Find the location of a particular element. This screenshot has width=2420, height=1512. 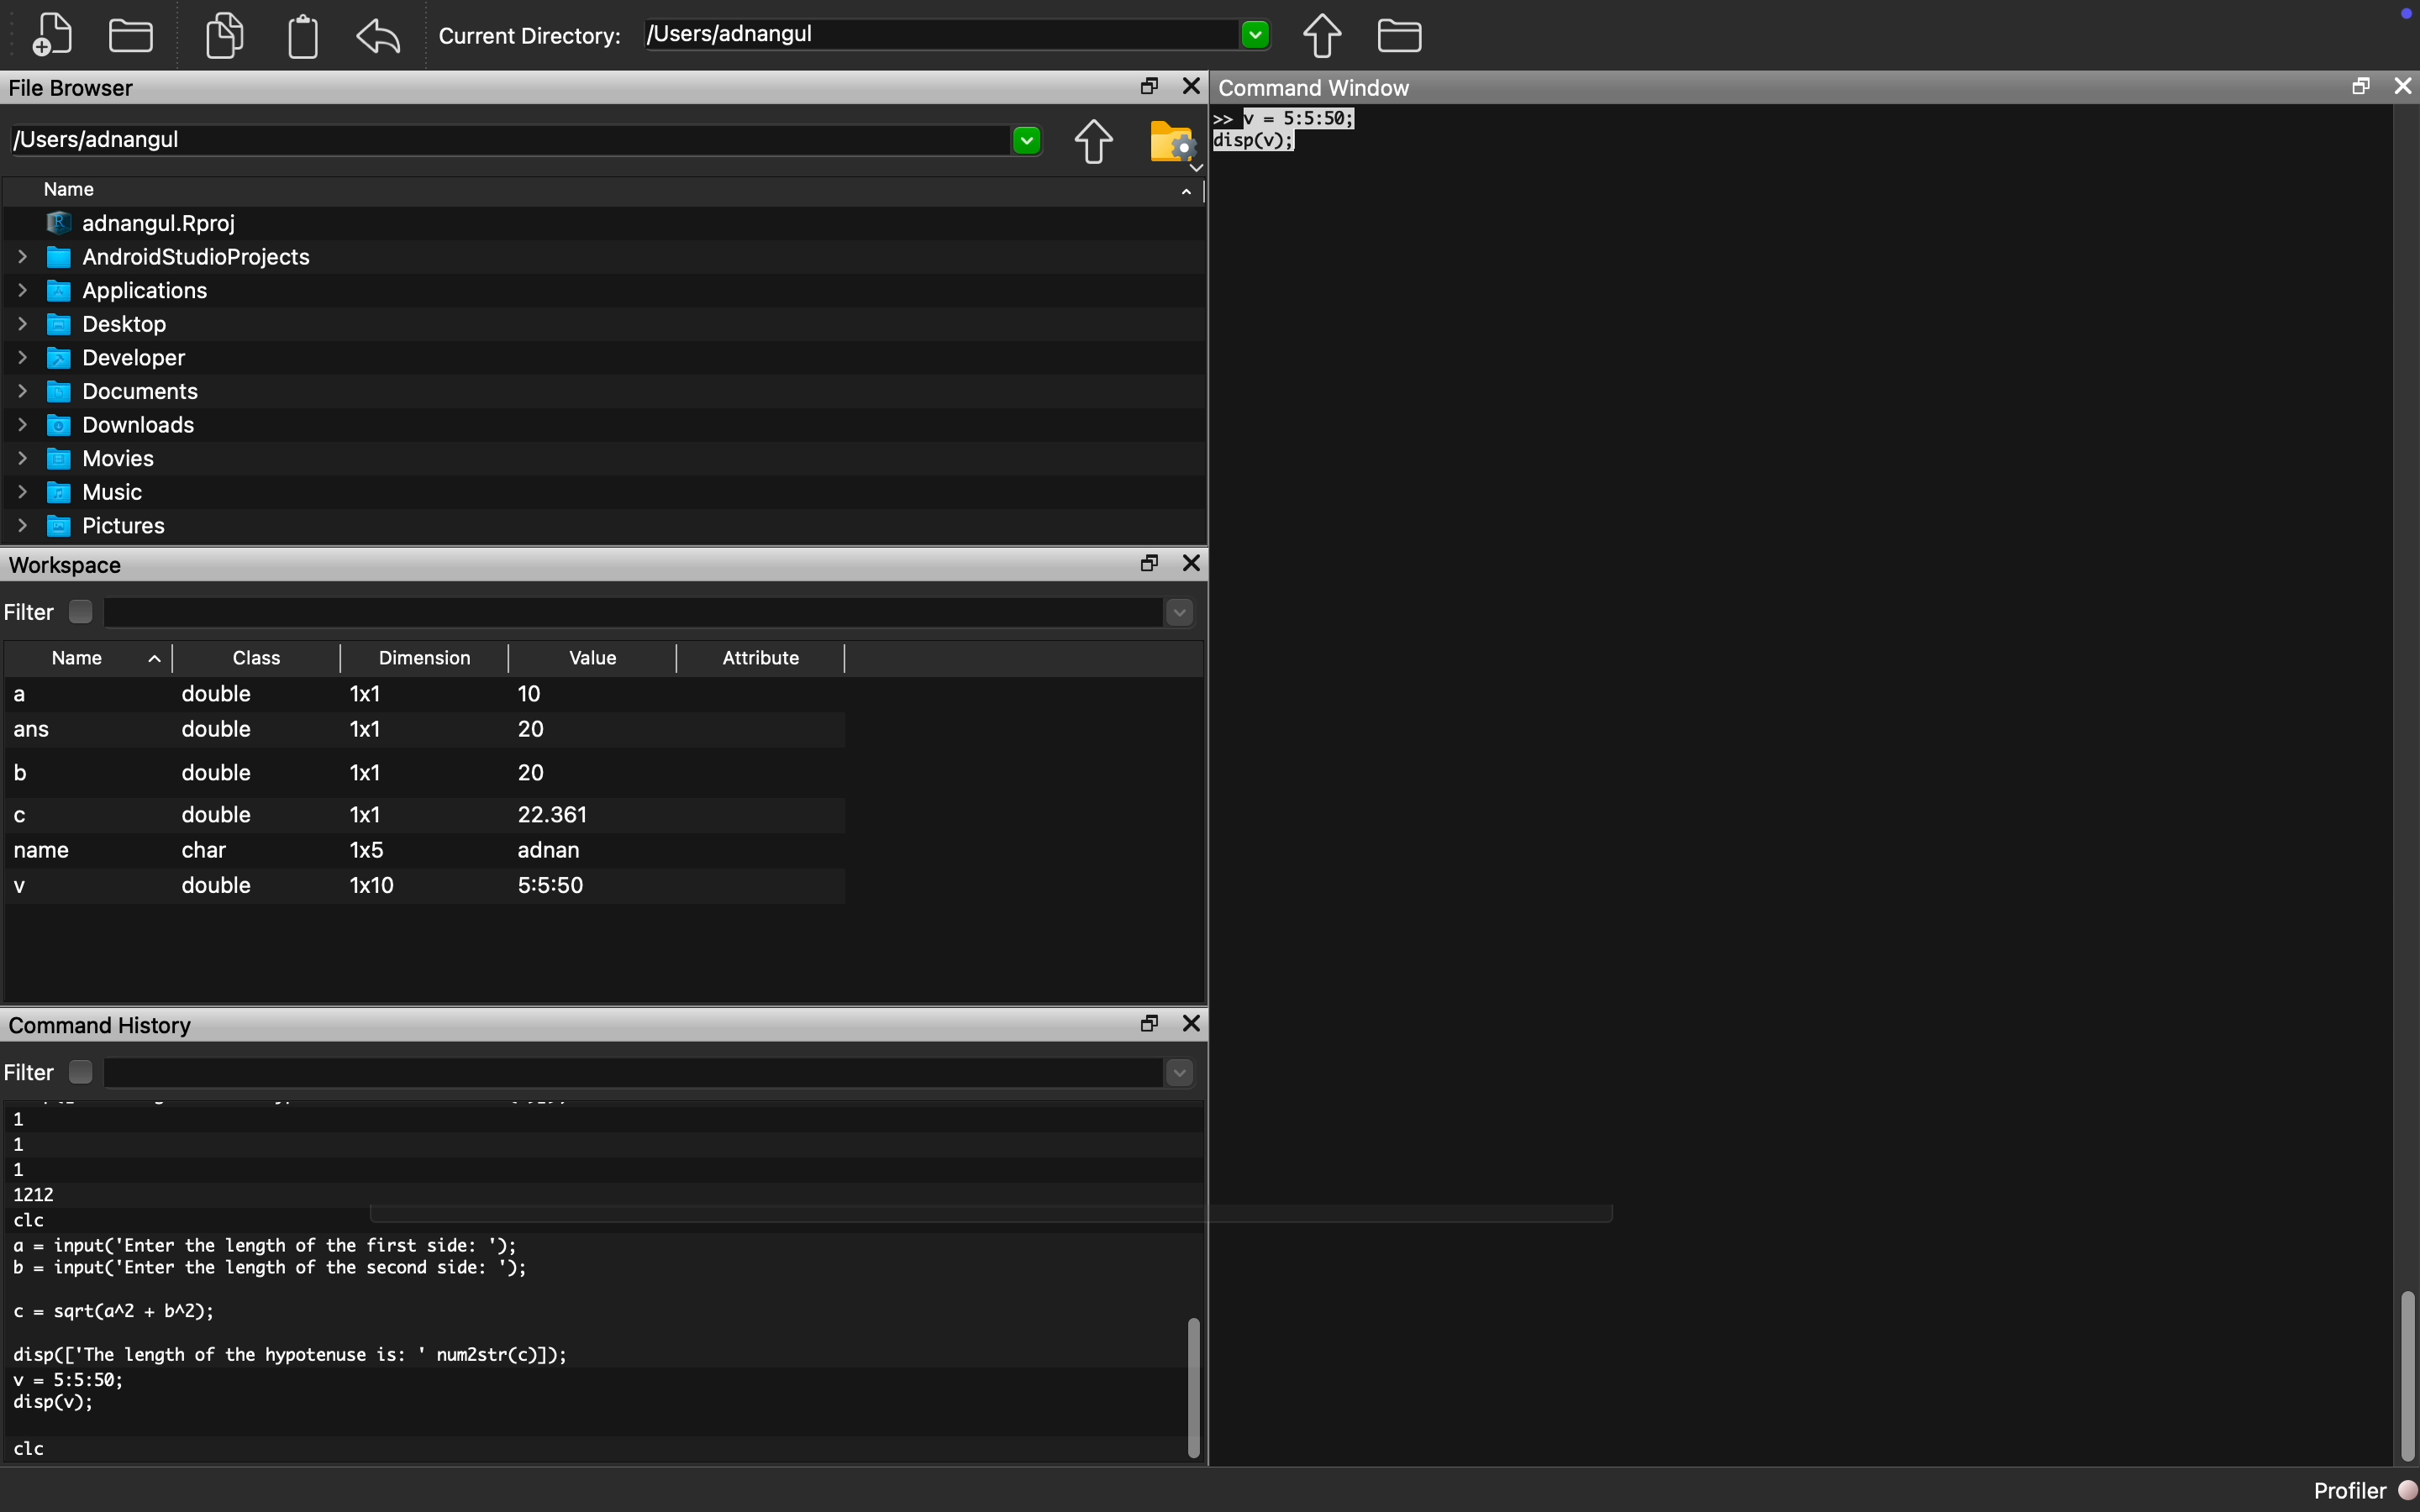

1x5 is located at coordinates (367, 850).